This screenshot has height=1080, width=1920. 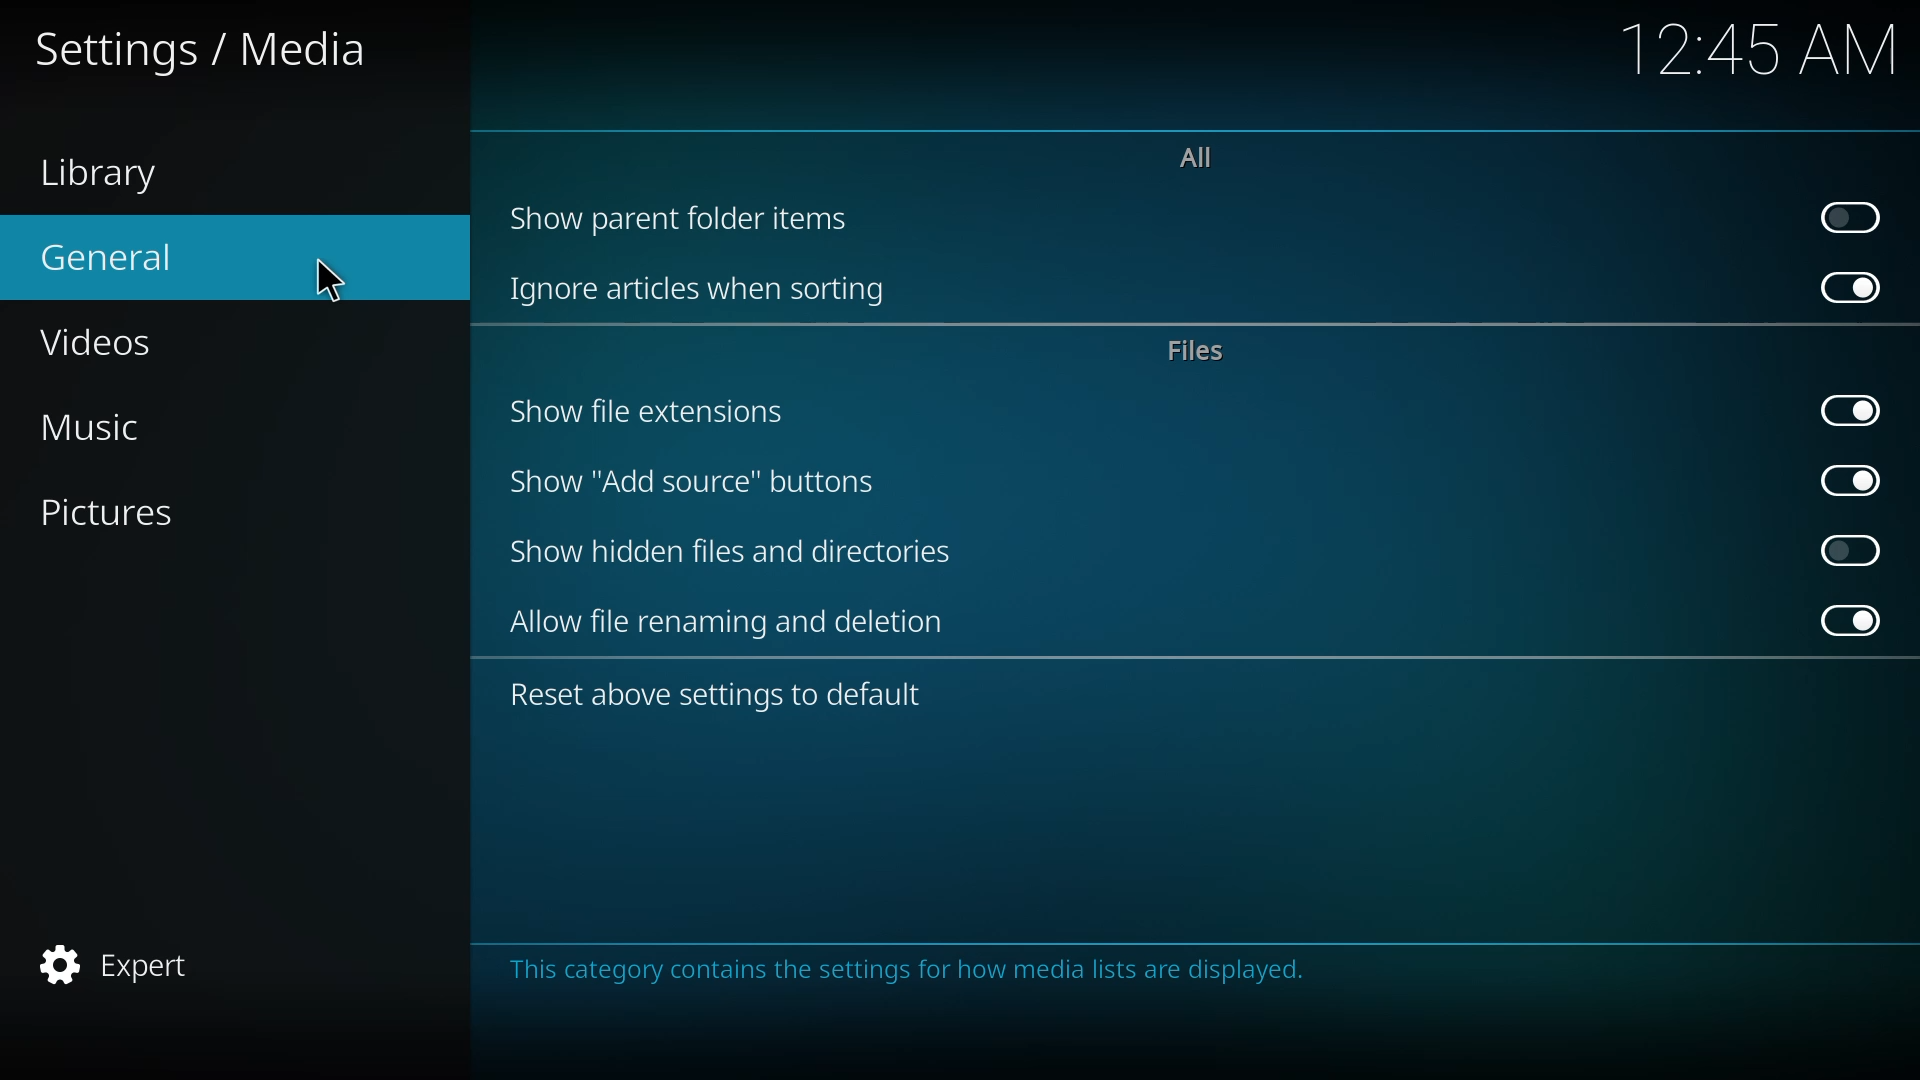 I want to click on settings media, so click(x=202, y=49).